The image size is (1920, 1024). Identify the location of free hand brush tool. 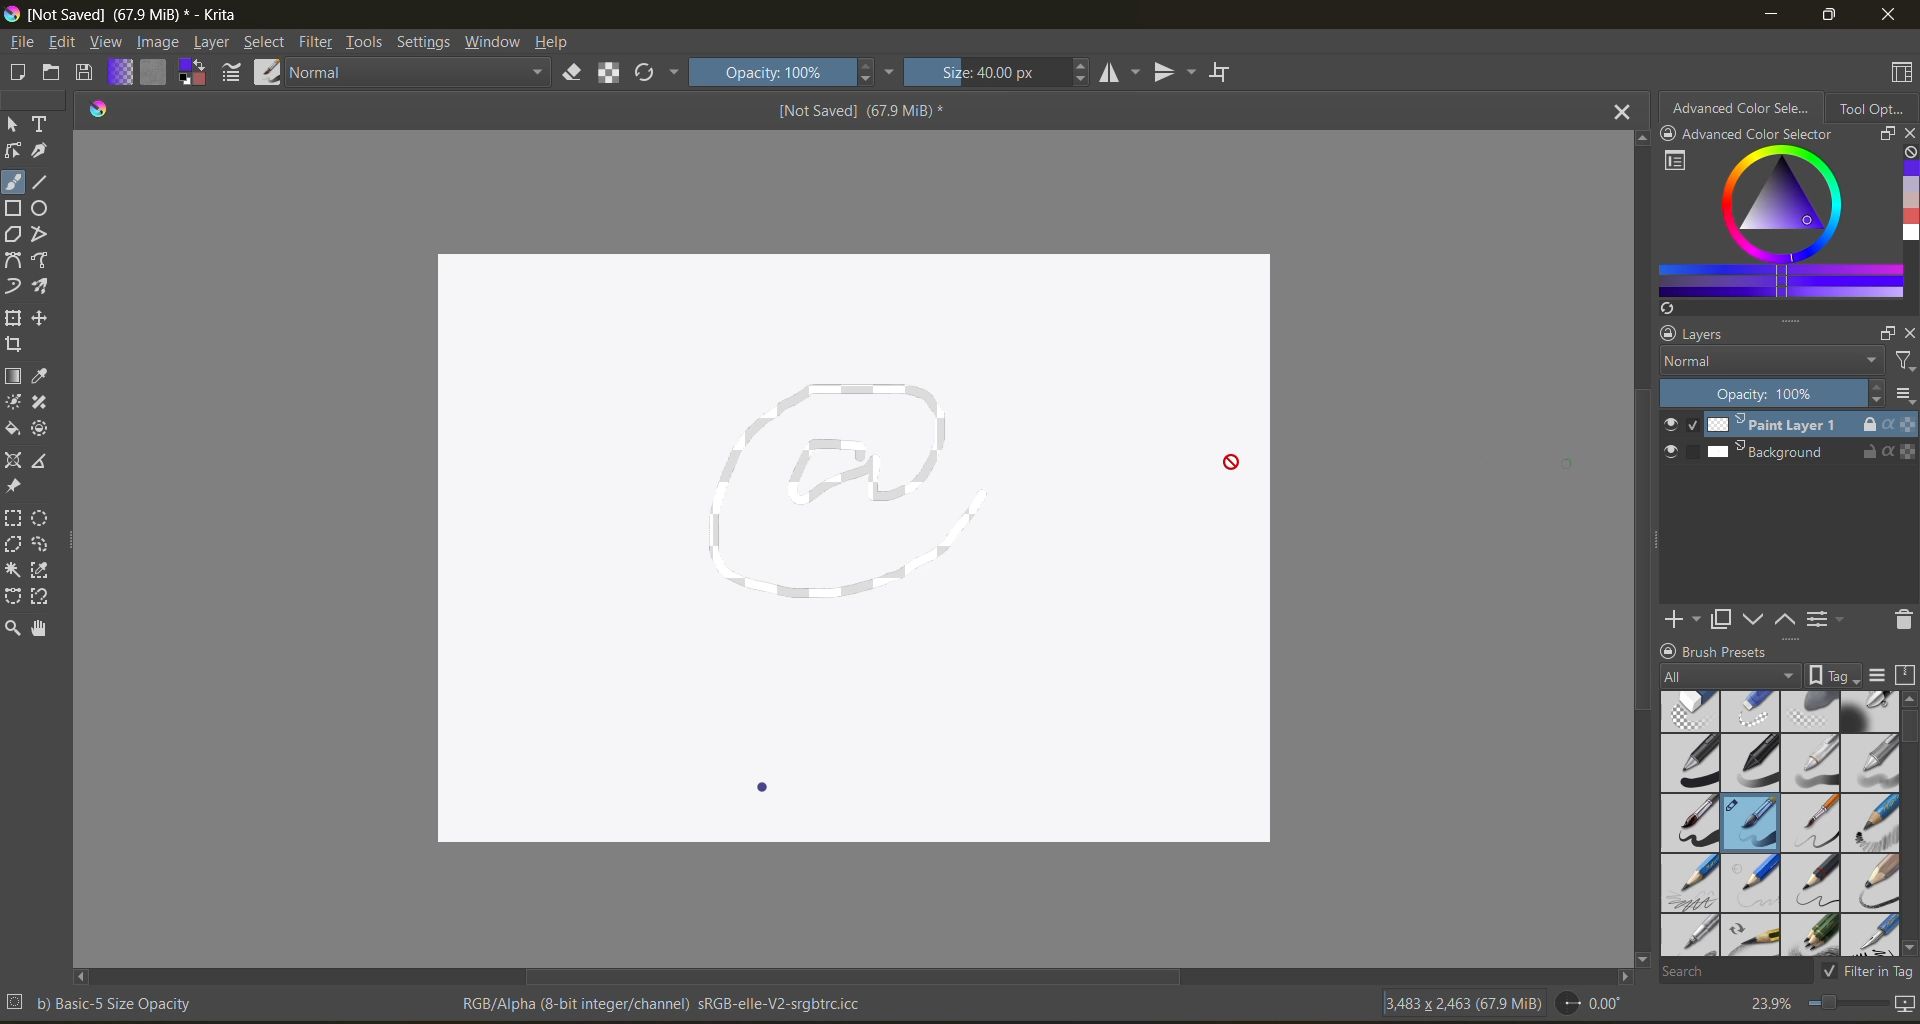
(13, 181).